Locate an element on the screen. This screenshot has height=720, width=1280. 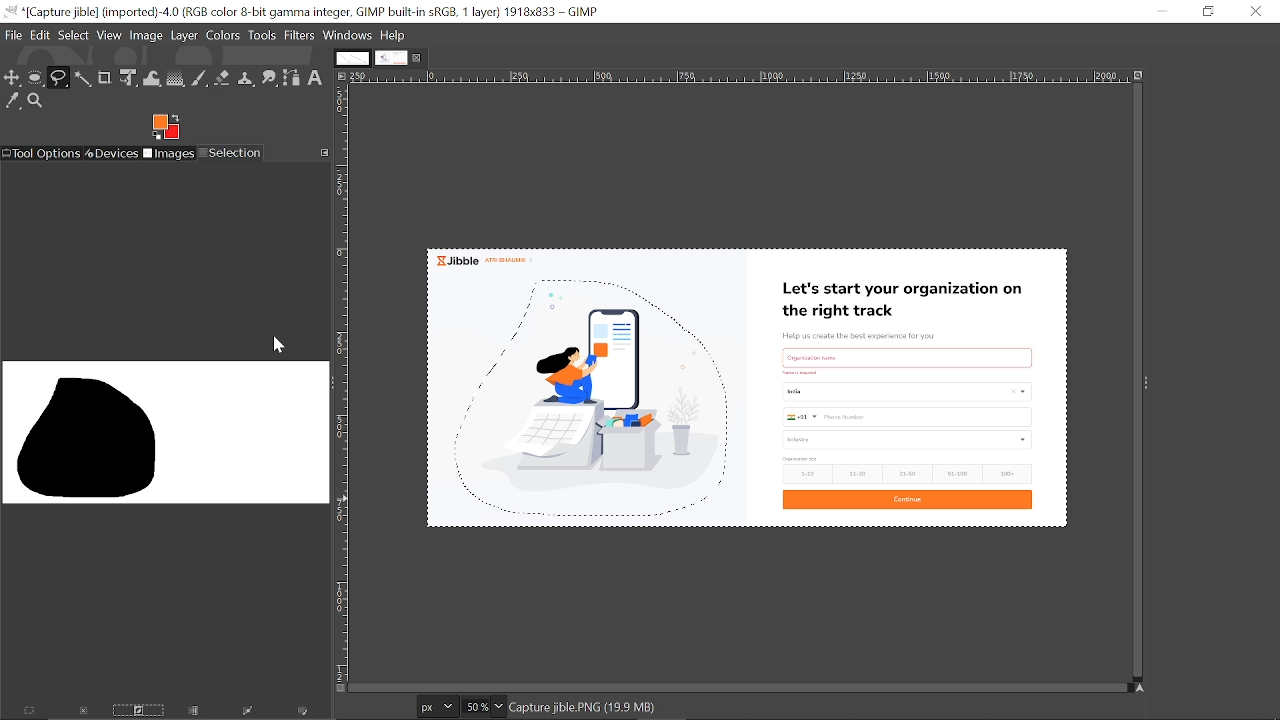
Filters is located at coordinates (301, 34).